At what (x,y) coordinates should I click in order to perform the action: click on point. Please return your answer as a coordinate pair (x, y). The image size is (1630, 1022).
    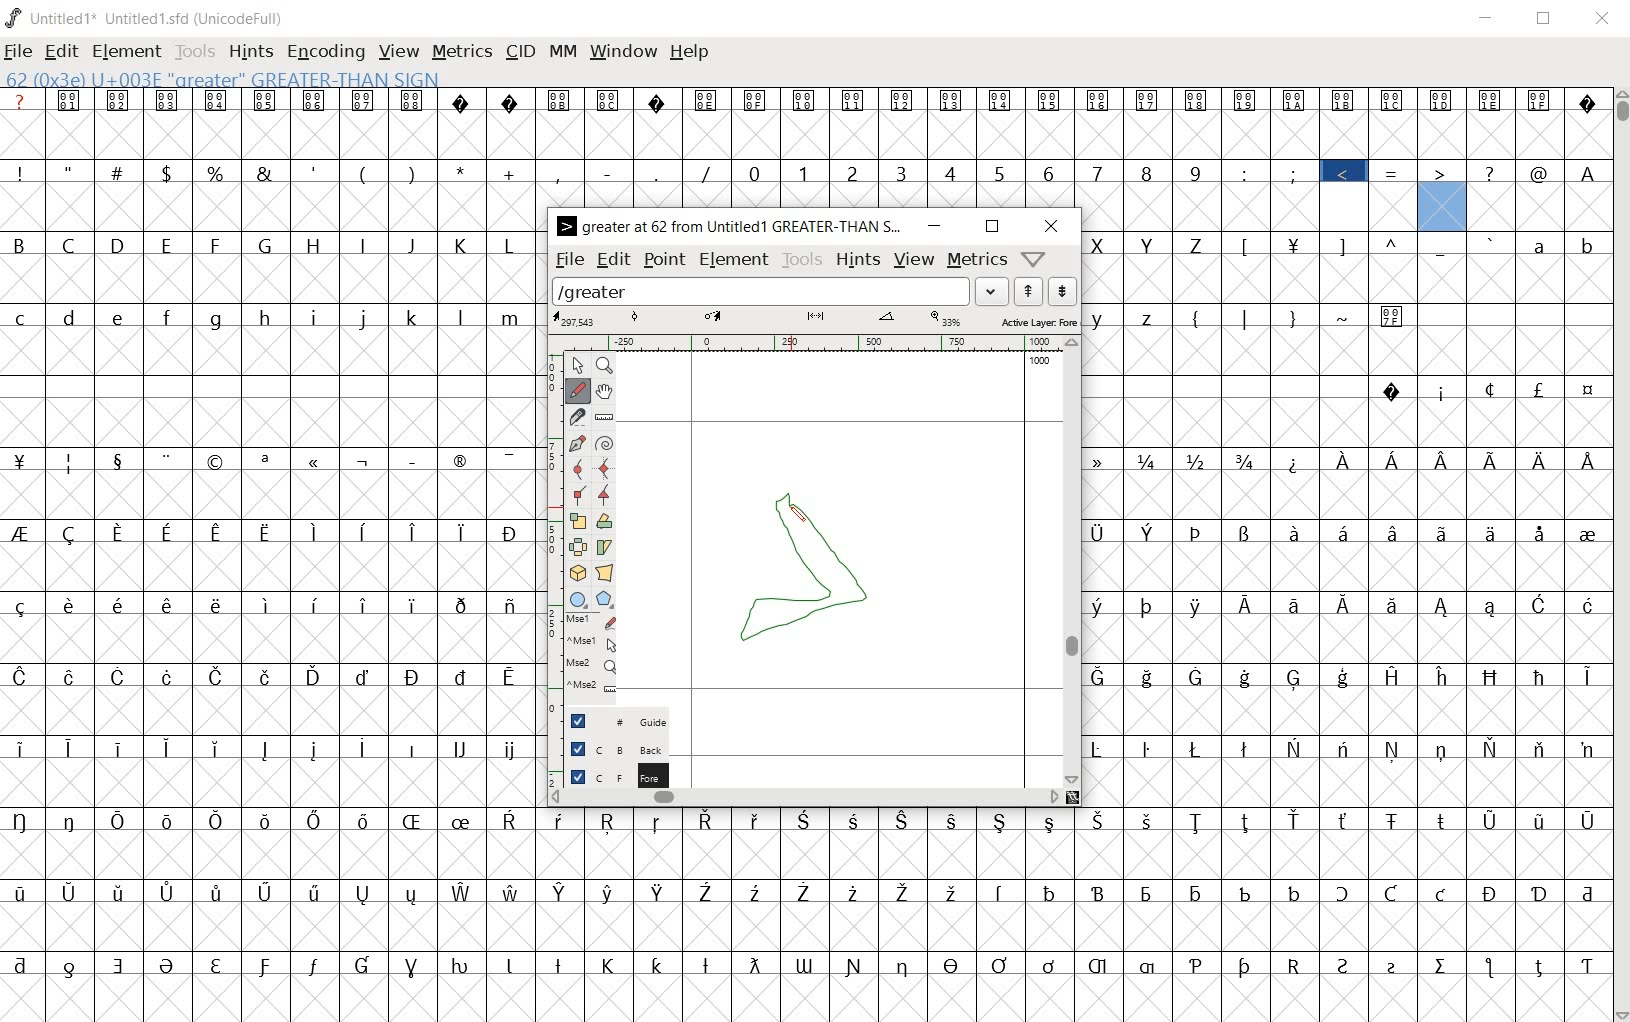
    Looking at the image, I should click on (665, 260).